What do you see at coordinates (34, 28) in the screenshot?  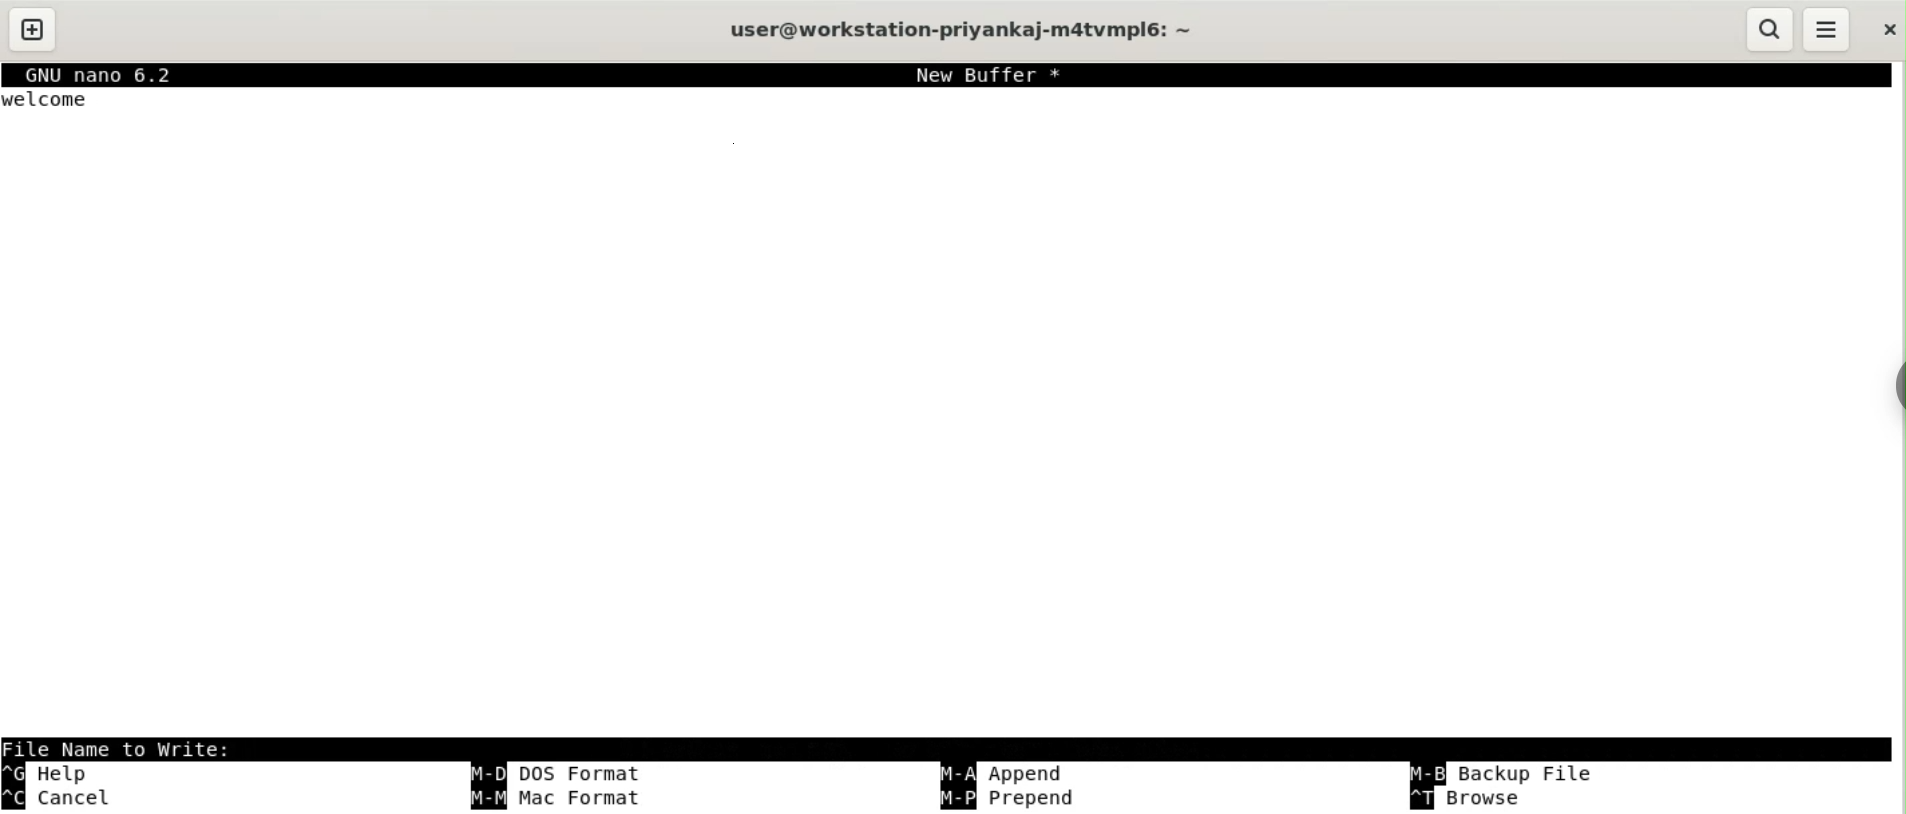 I see `new tab` at bounding box center [34, 28].